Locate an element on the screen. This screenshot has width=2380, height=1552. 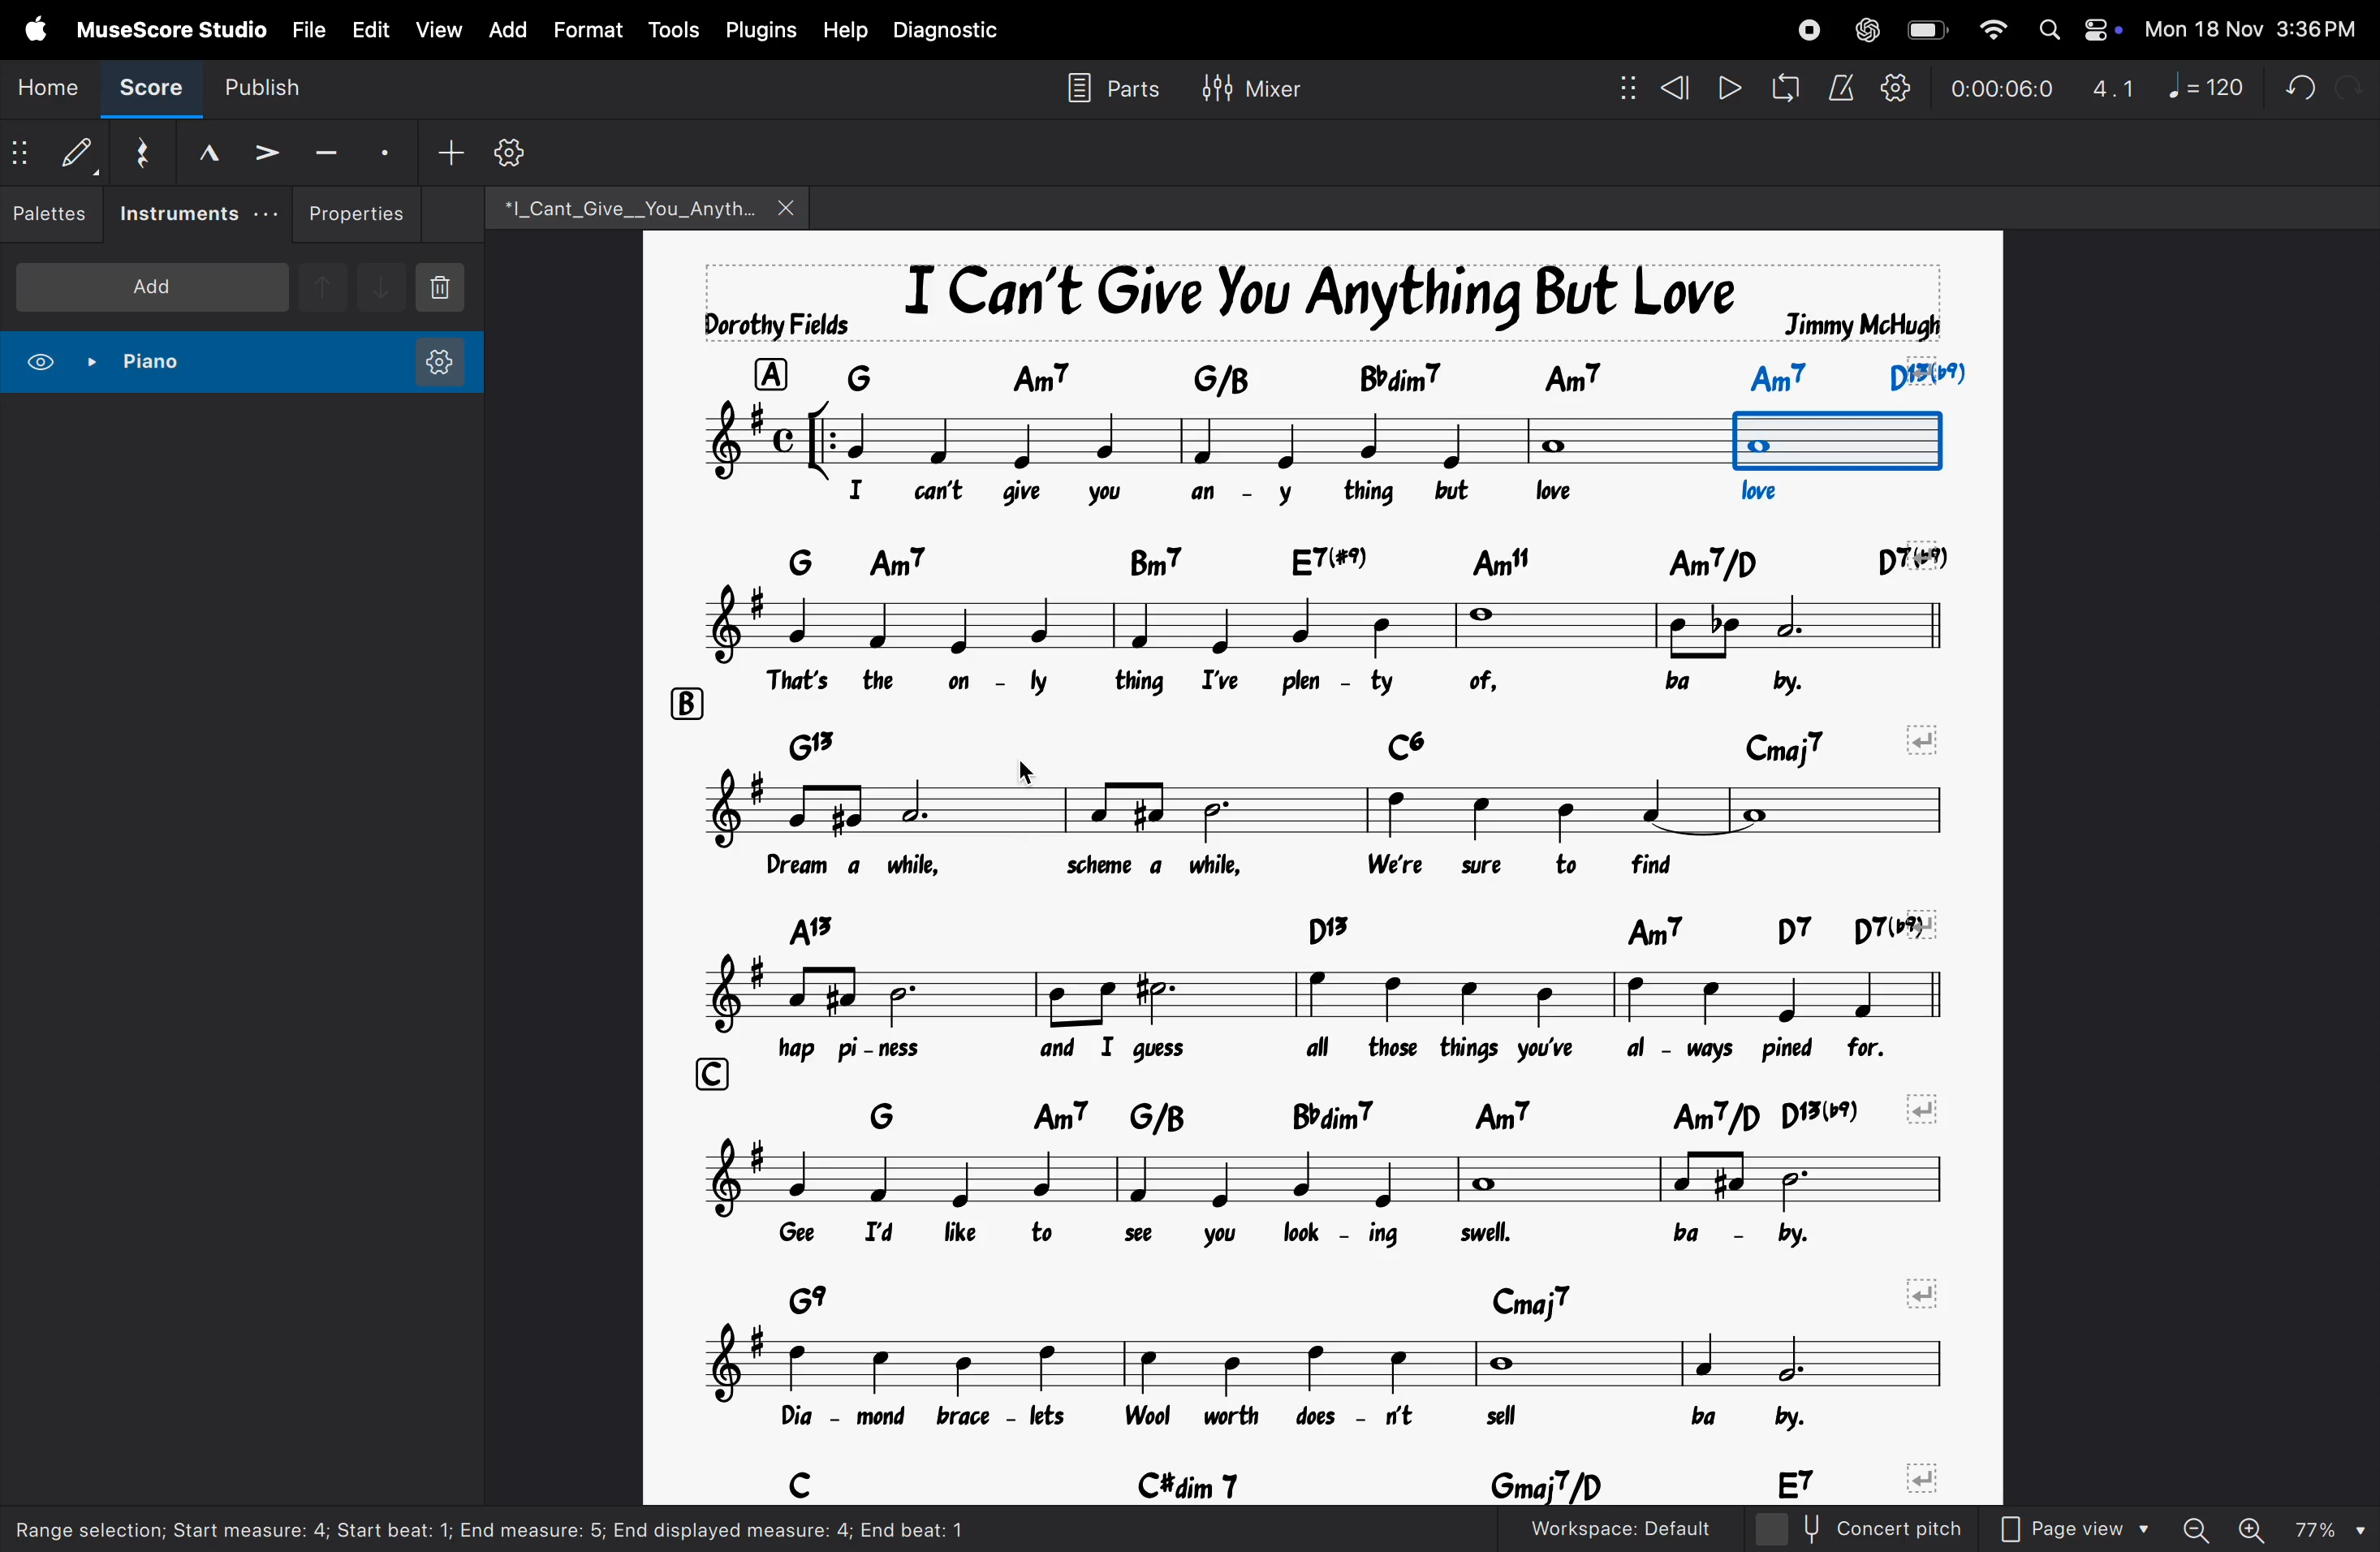
chatgpt is located at coordinates (1864, 31).